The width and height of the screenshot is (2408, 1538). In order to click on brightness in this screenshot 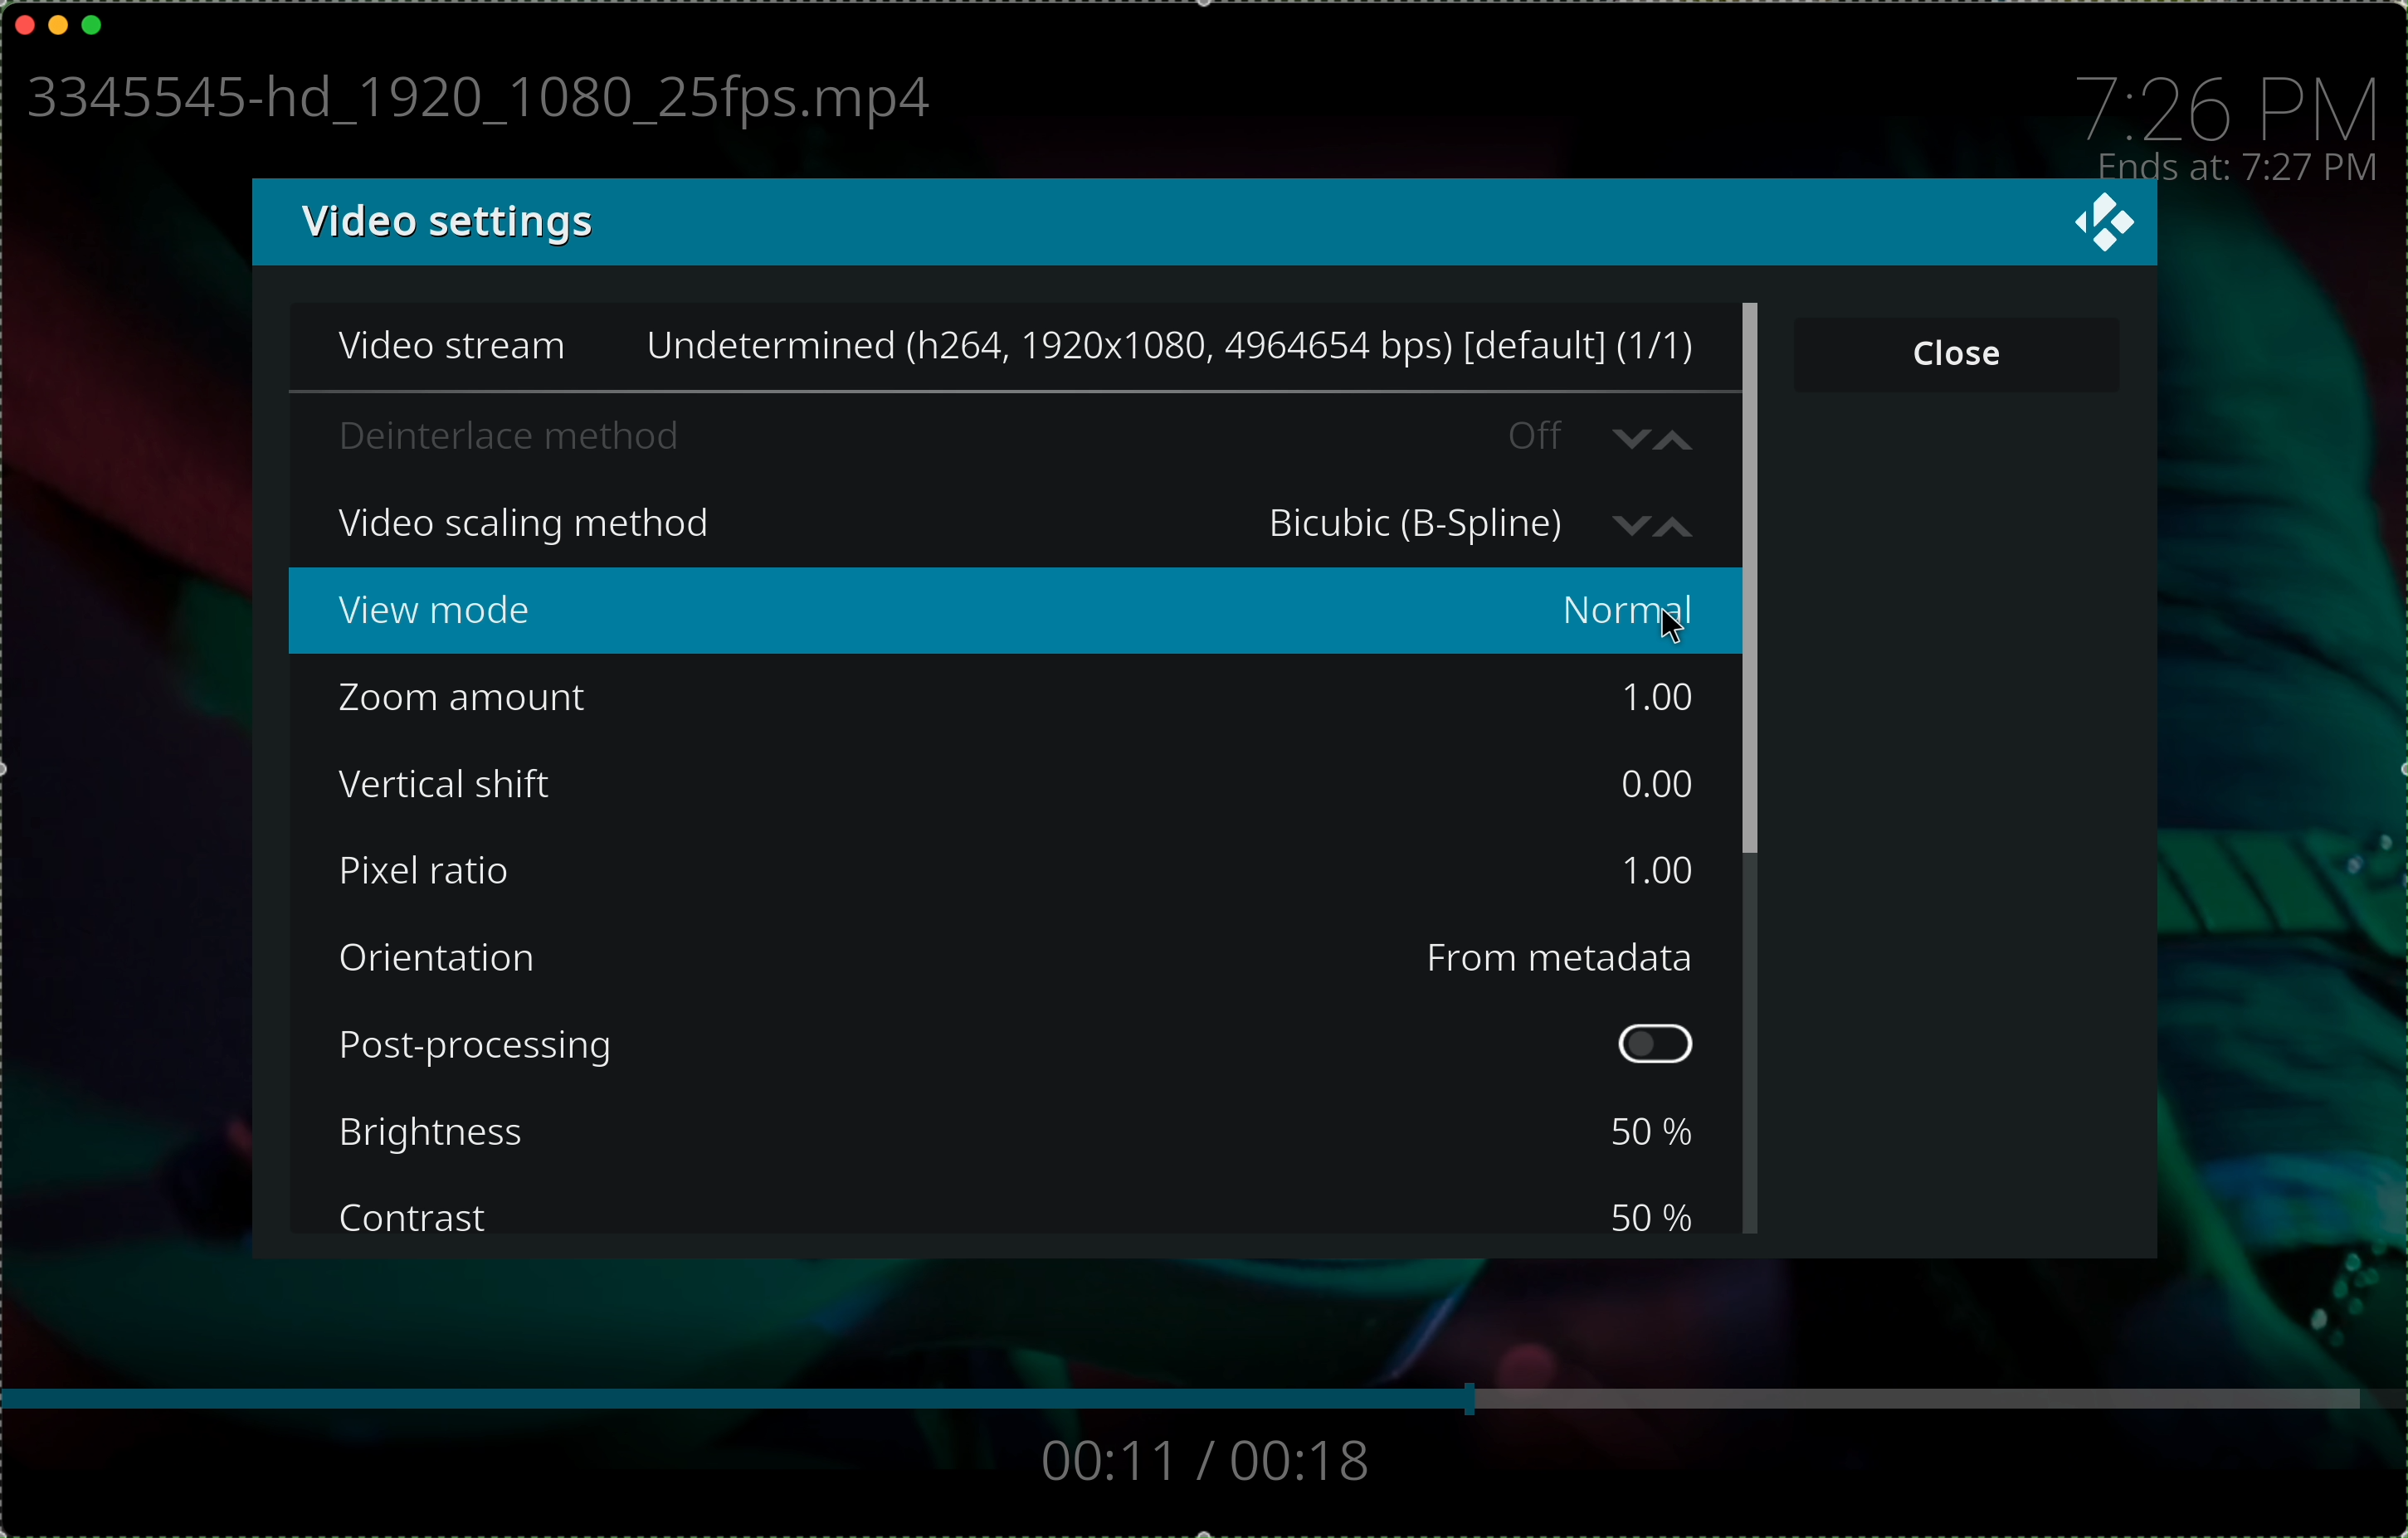, I will do `click(442, 1134)`.